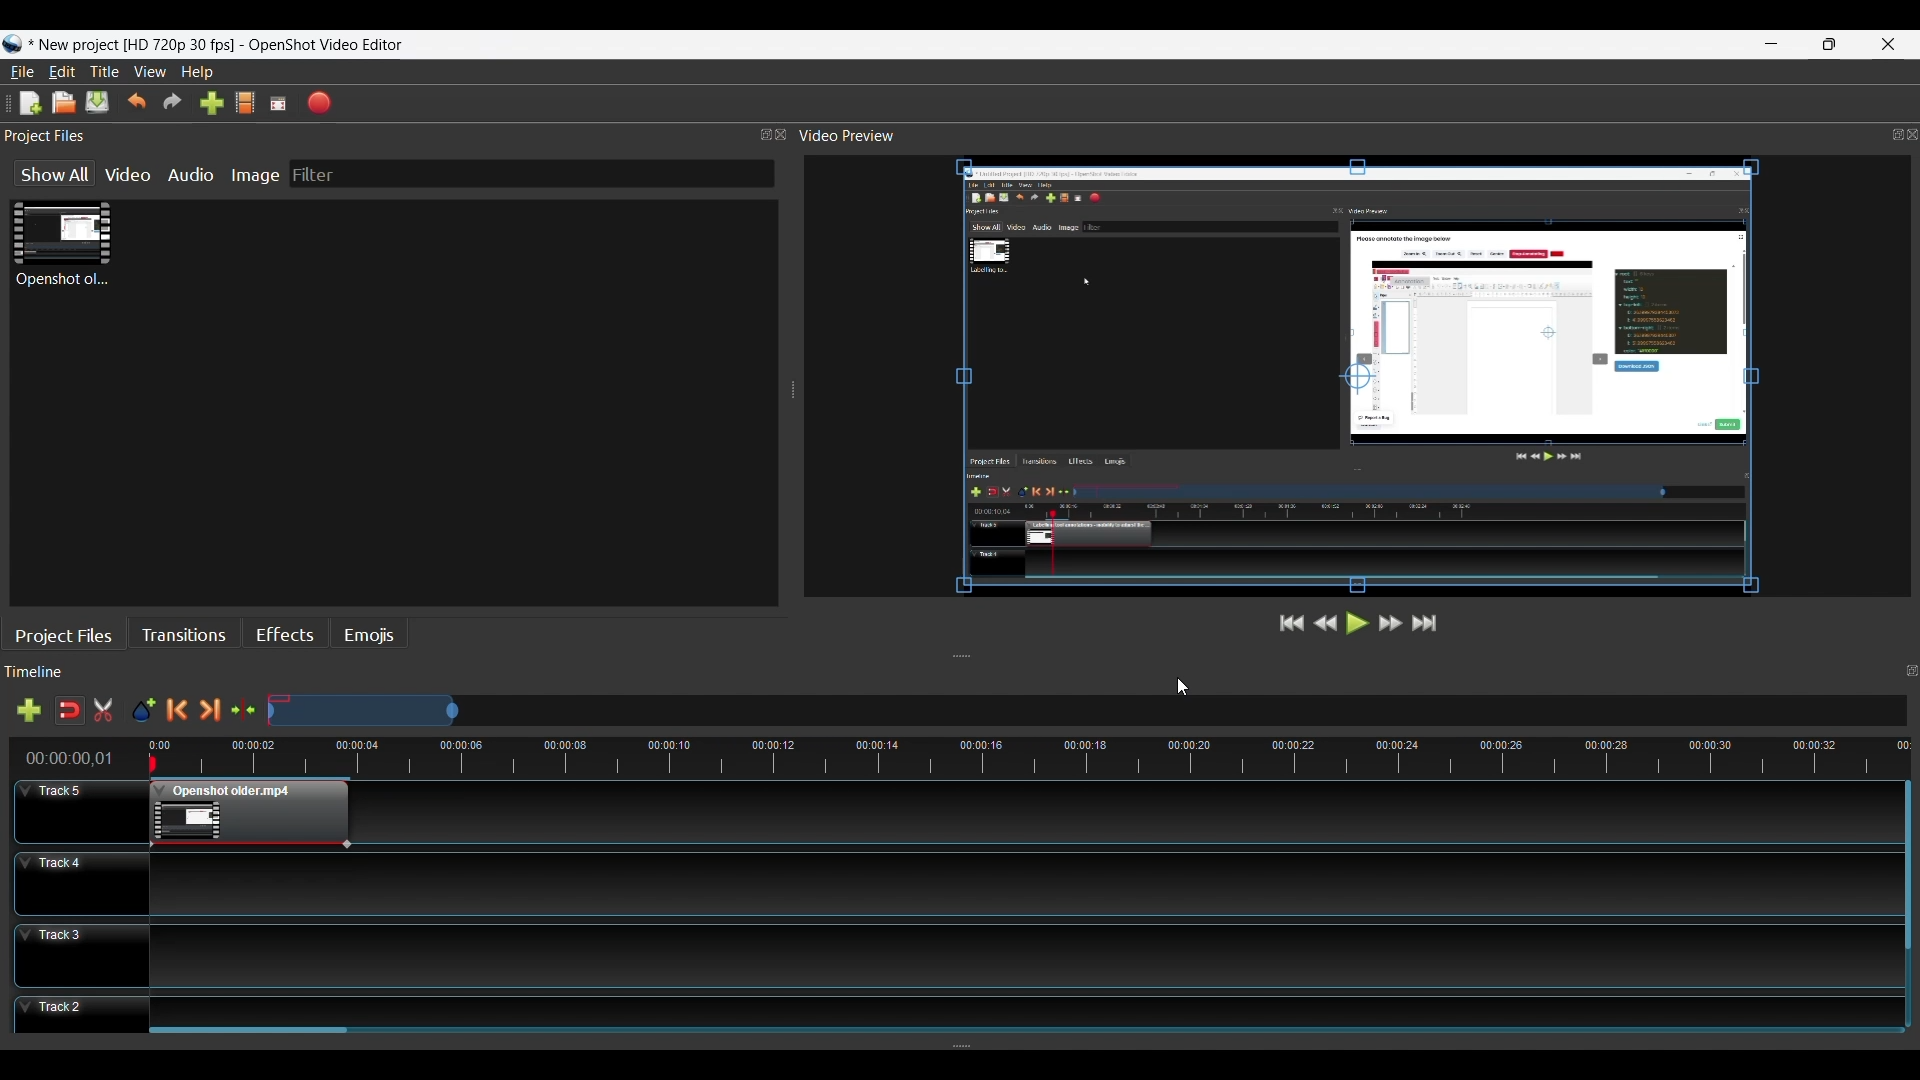 This screenshot has height=1080, width=1920. I want to click on Track Header, so click(77, 884).